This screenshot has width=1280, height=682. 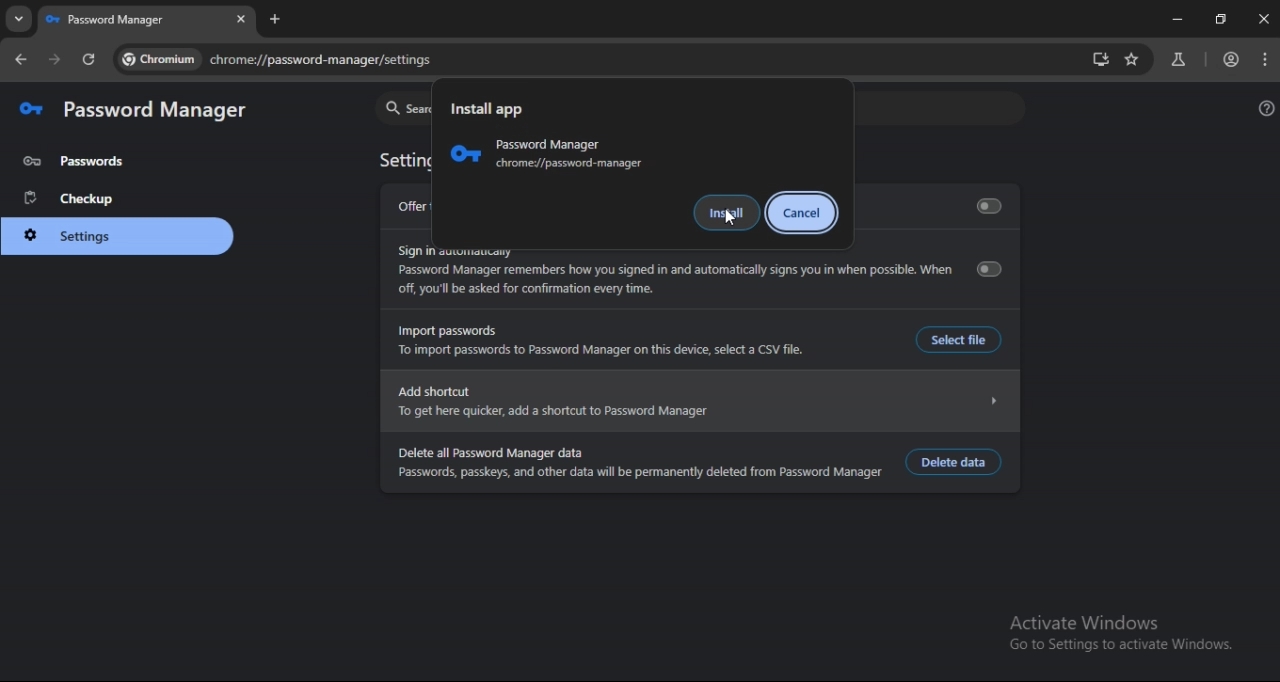 I want to click on password, so click(x=75, y=161).